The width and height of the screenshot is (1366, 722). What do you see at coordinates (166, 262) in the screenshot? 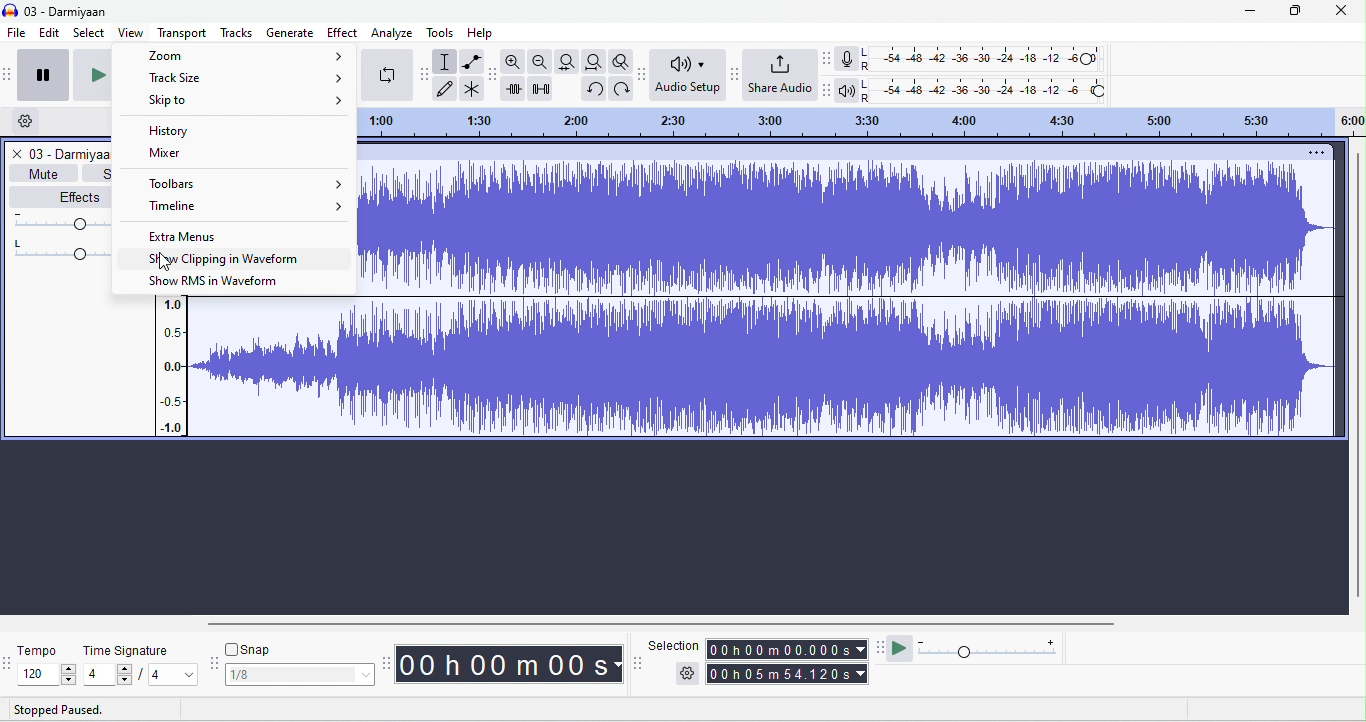
I see `cursor` at bounding box center [166, 262].